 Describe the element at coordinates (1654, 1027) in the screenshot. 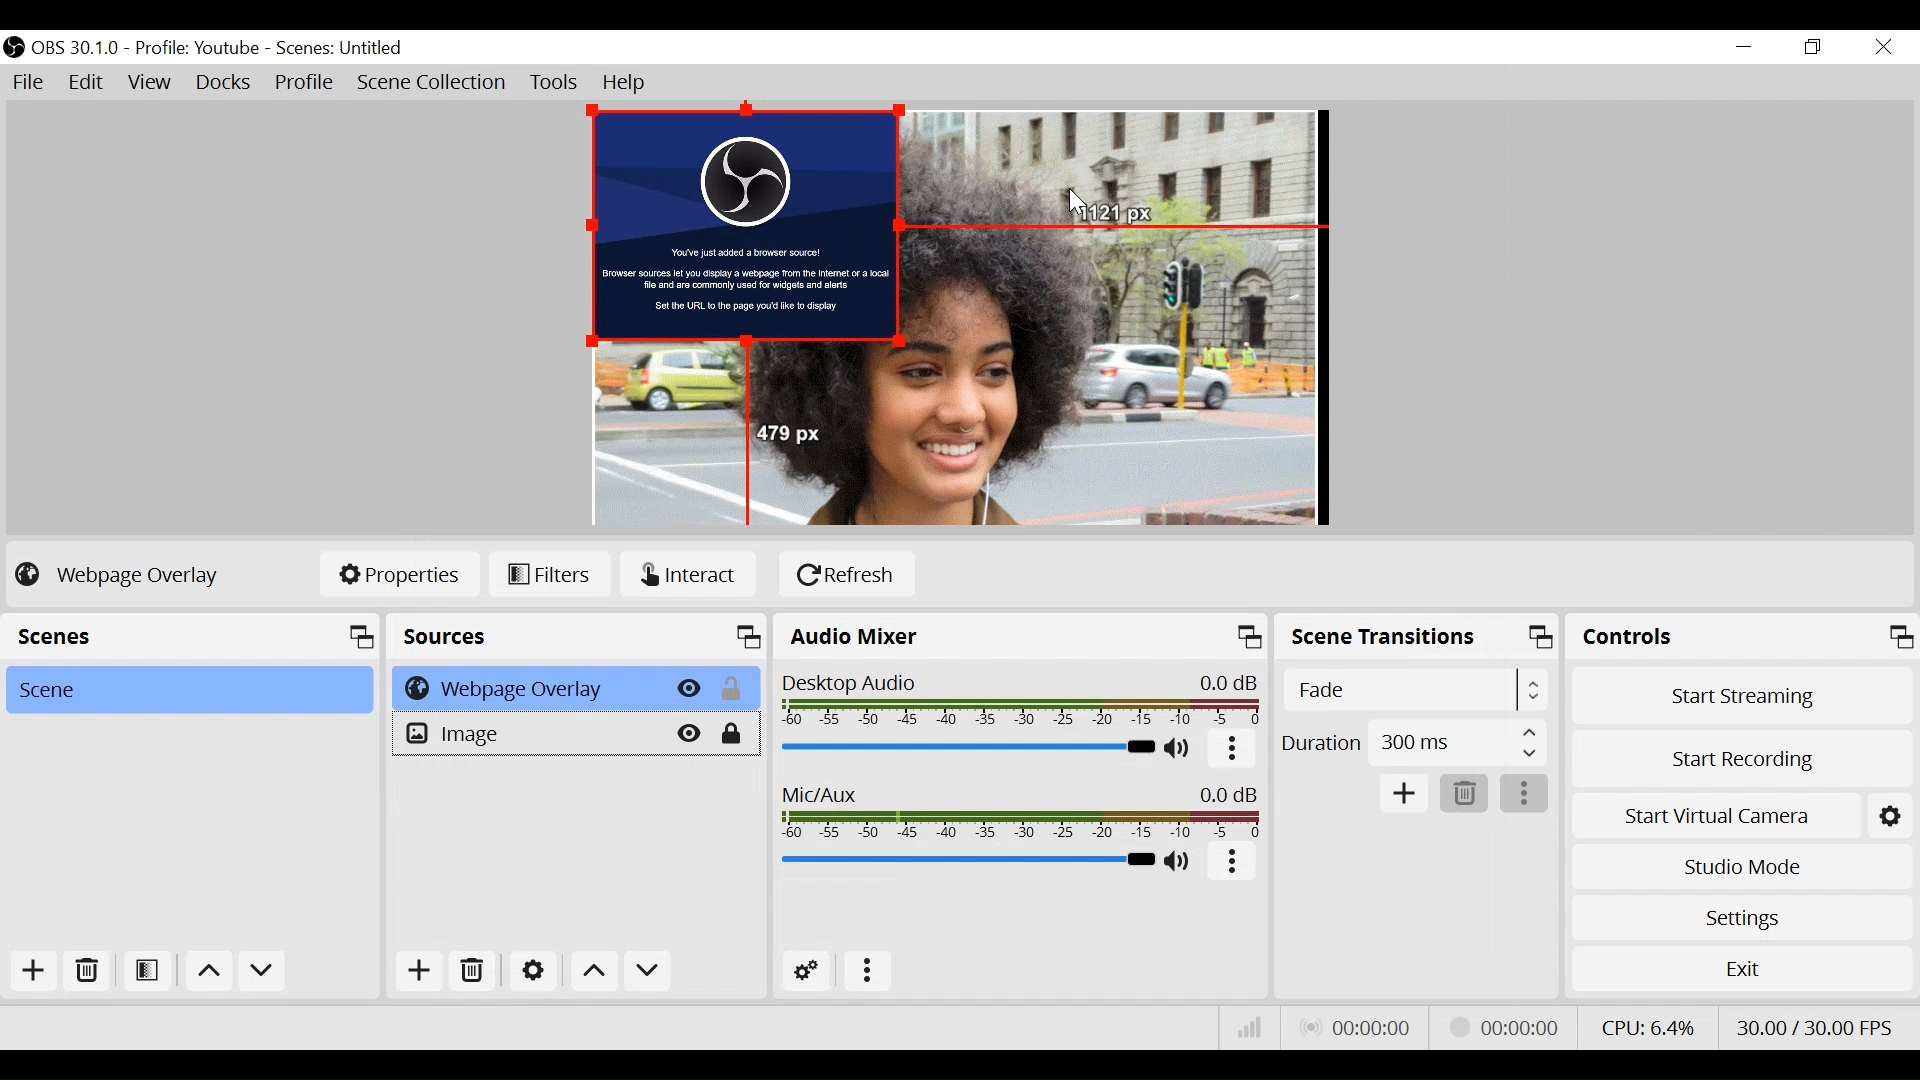

I see `CPU Usage` at that location.